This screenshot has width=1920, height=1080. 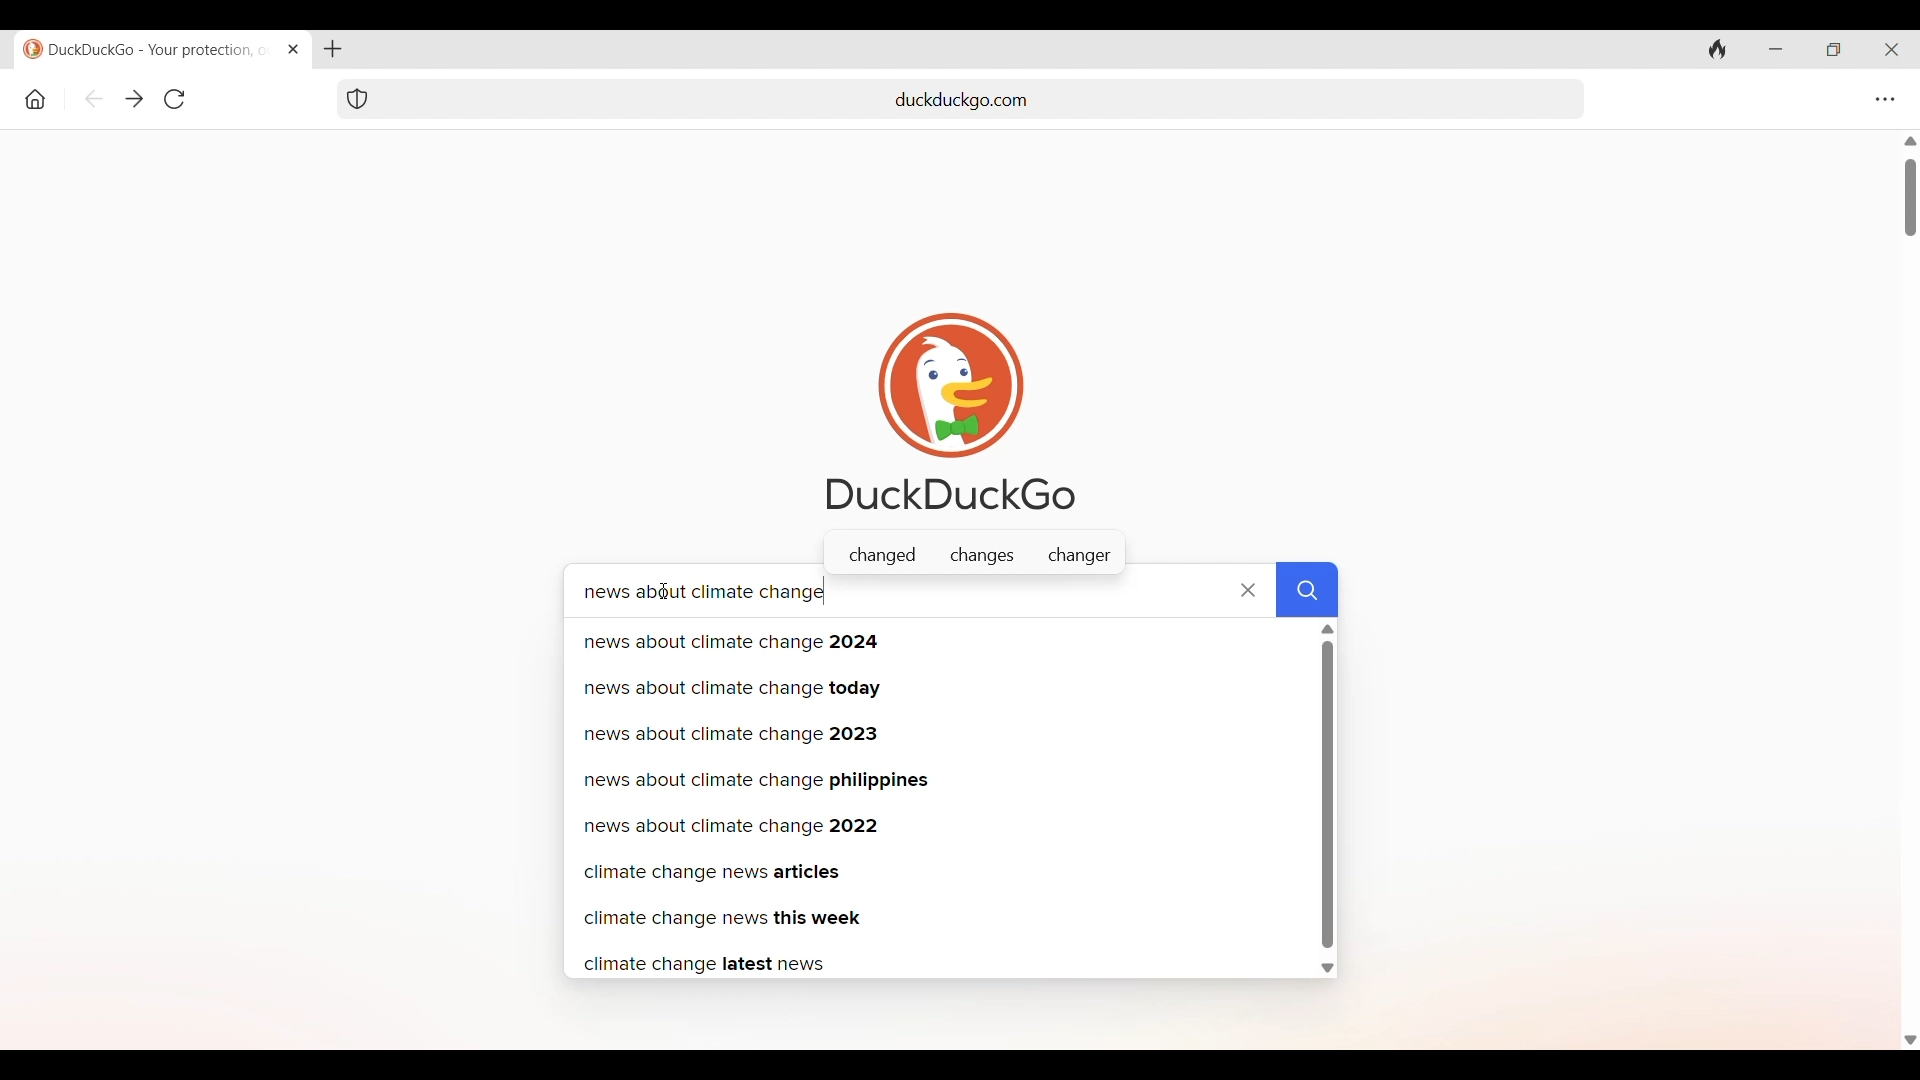 I want to click on duckduckgo - your protection, our priority., so click(x=133, y=50).